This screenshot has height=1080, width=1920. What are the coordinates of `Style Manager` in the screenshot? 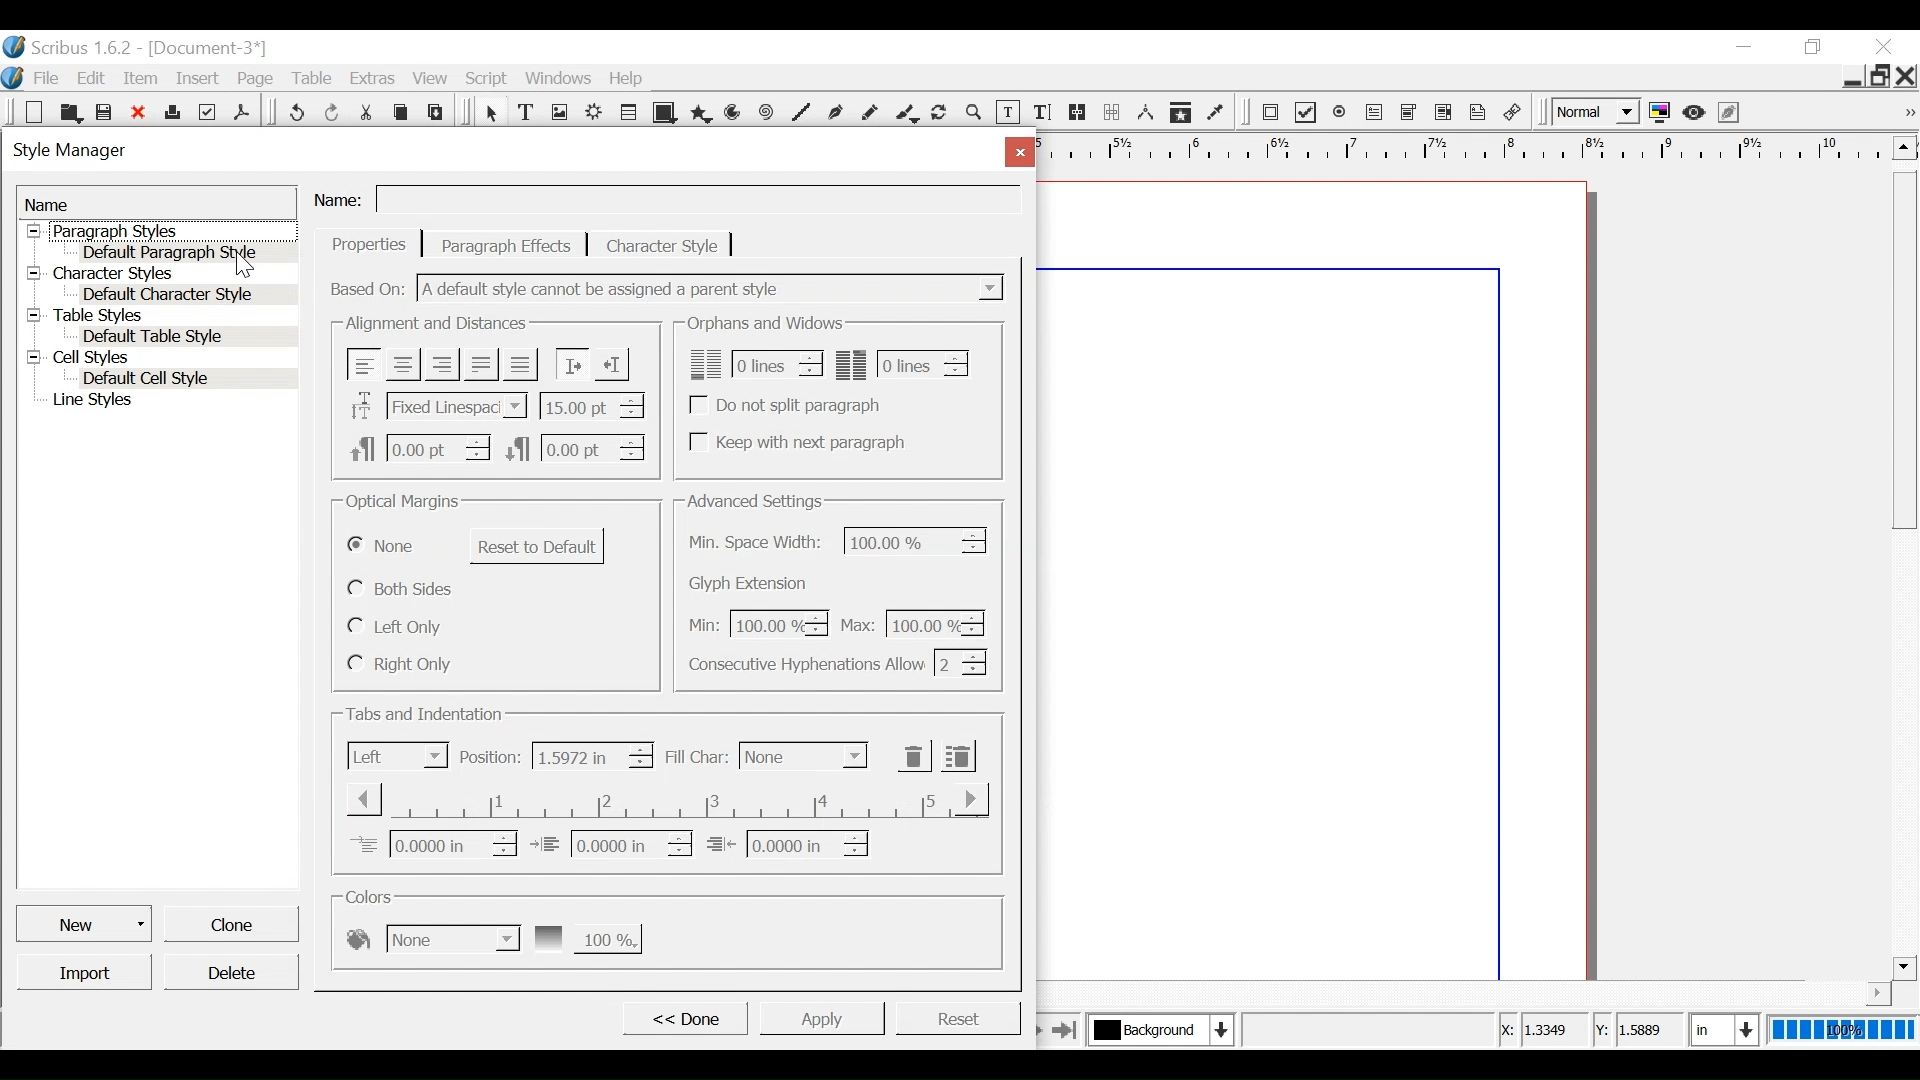 It's located at (493, 153).